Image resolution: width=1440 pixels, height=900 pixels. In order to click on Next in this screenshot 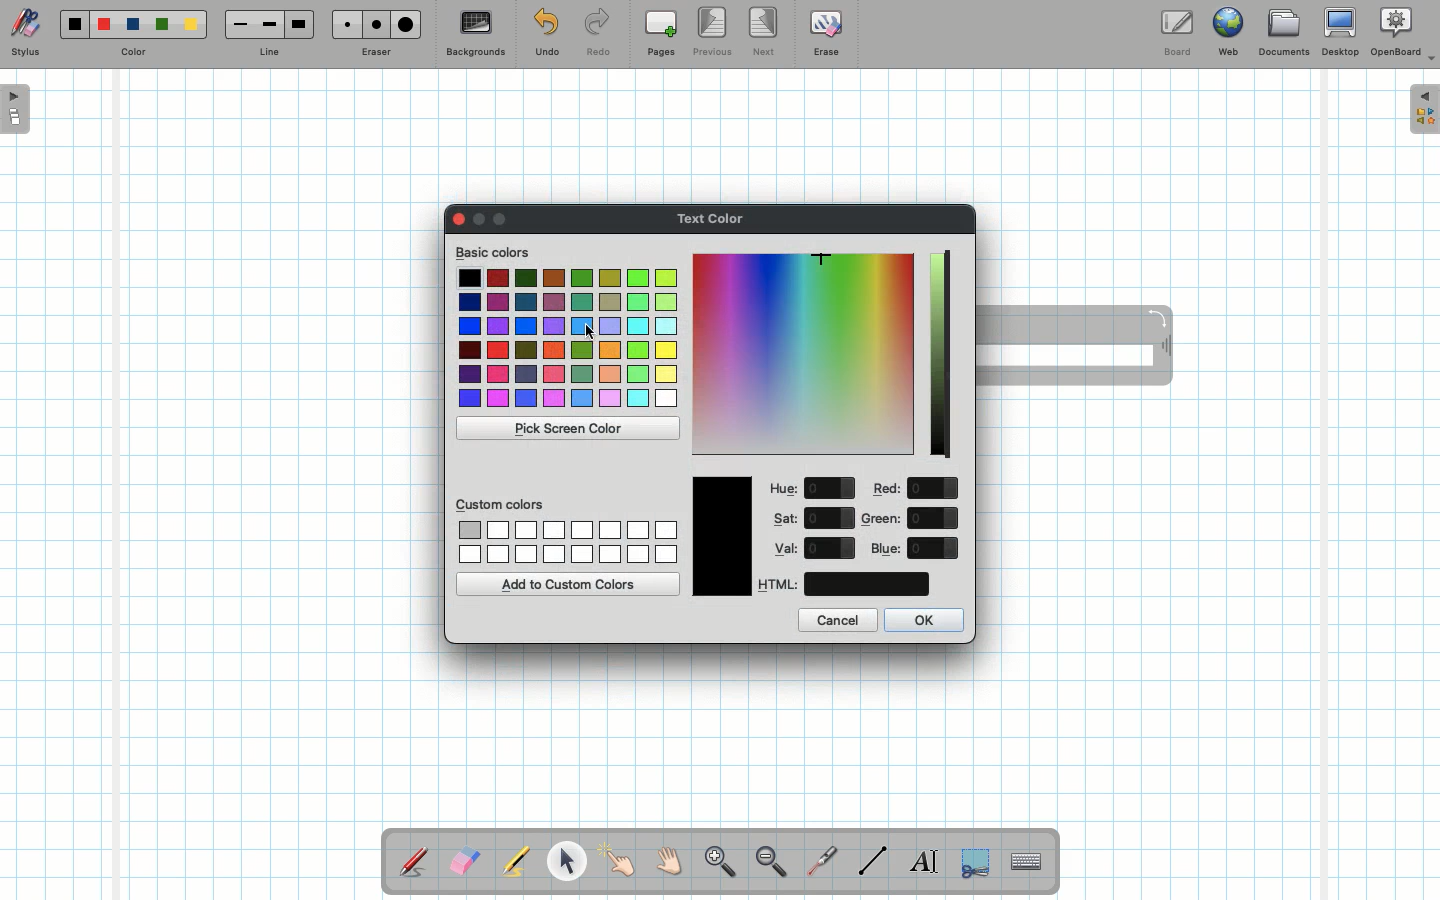, I will do `click(765, 30)`.